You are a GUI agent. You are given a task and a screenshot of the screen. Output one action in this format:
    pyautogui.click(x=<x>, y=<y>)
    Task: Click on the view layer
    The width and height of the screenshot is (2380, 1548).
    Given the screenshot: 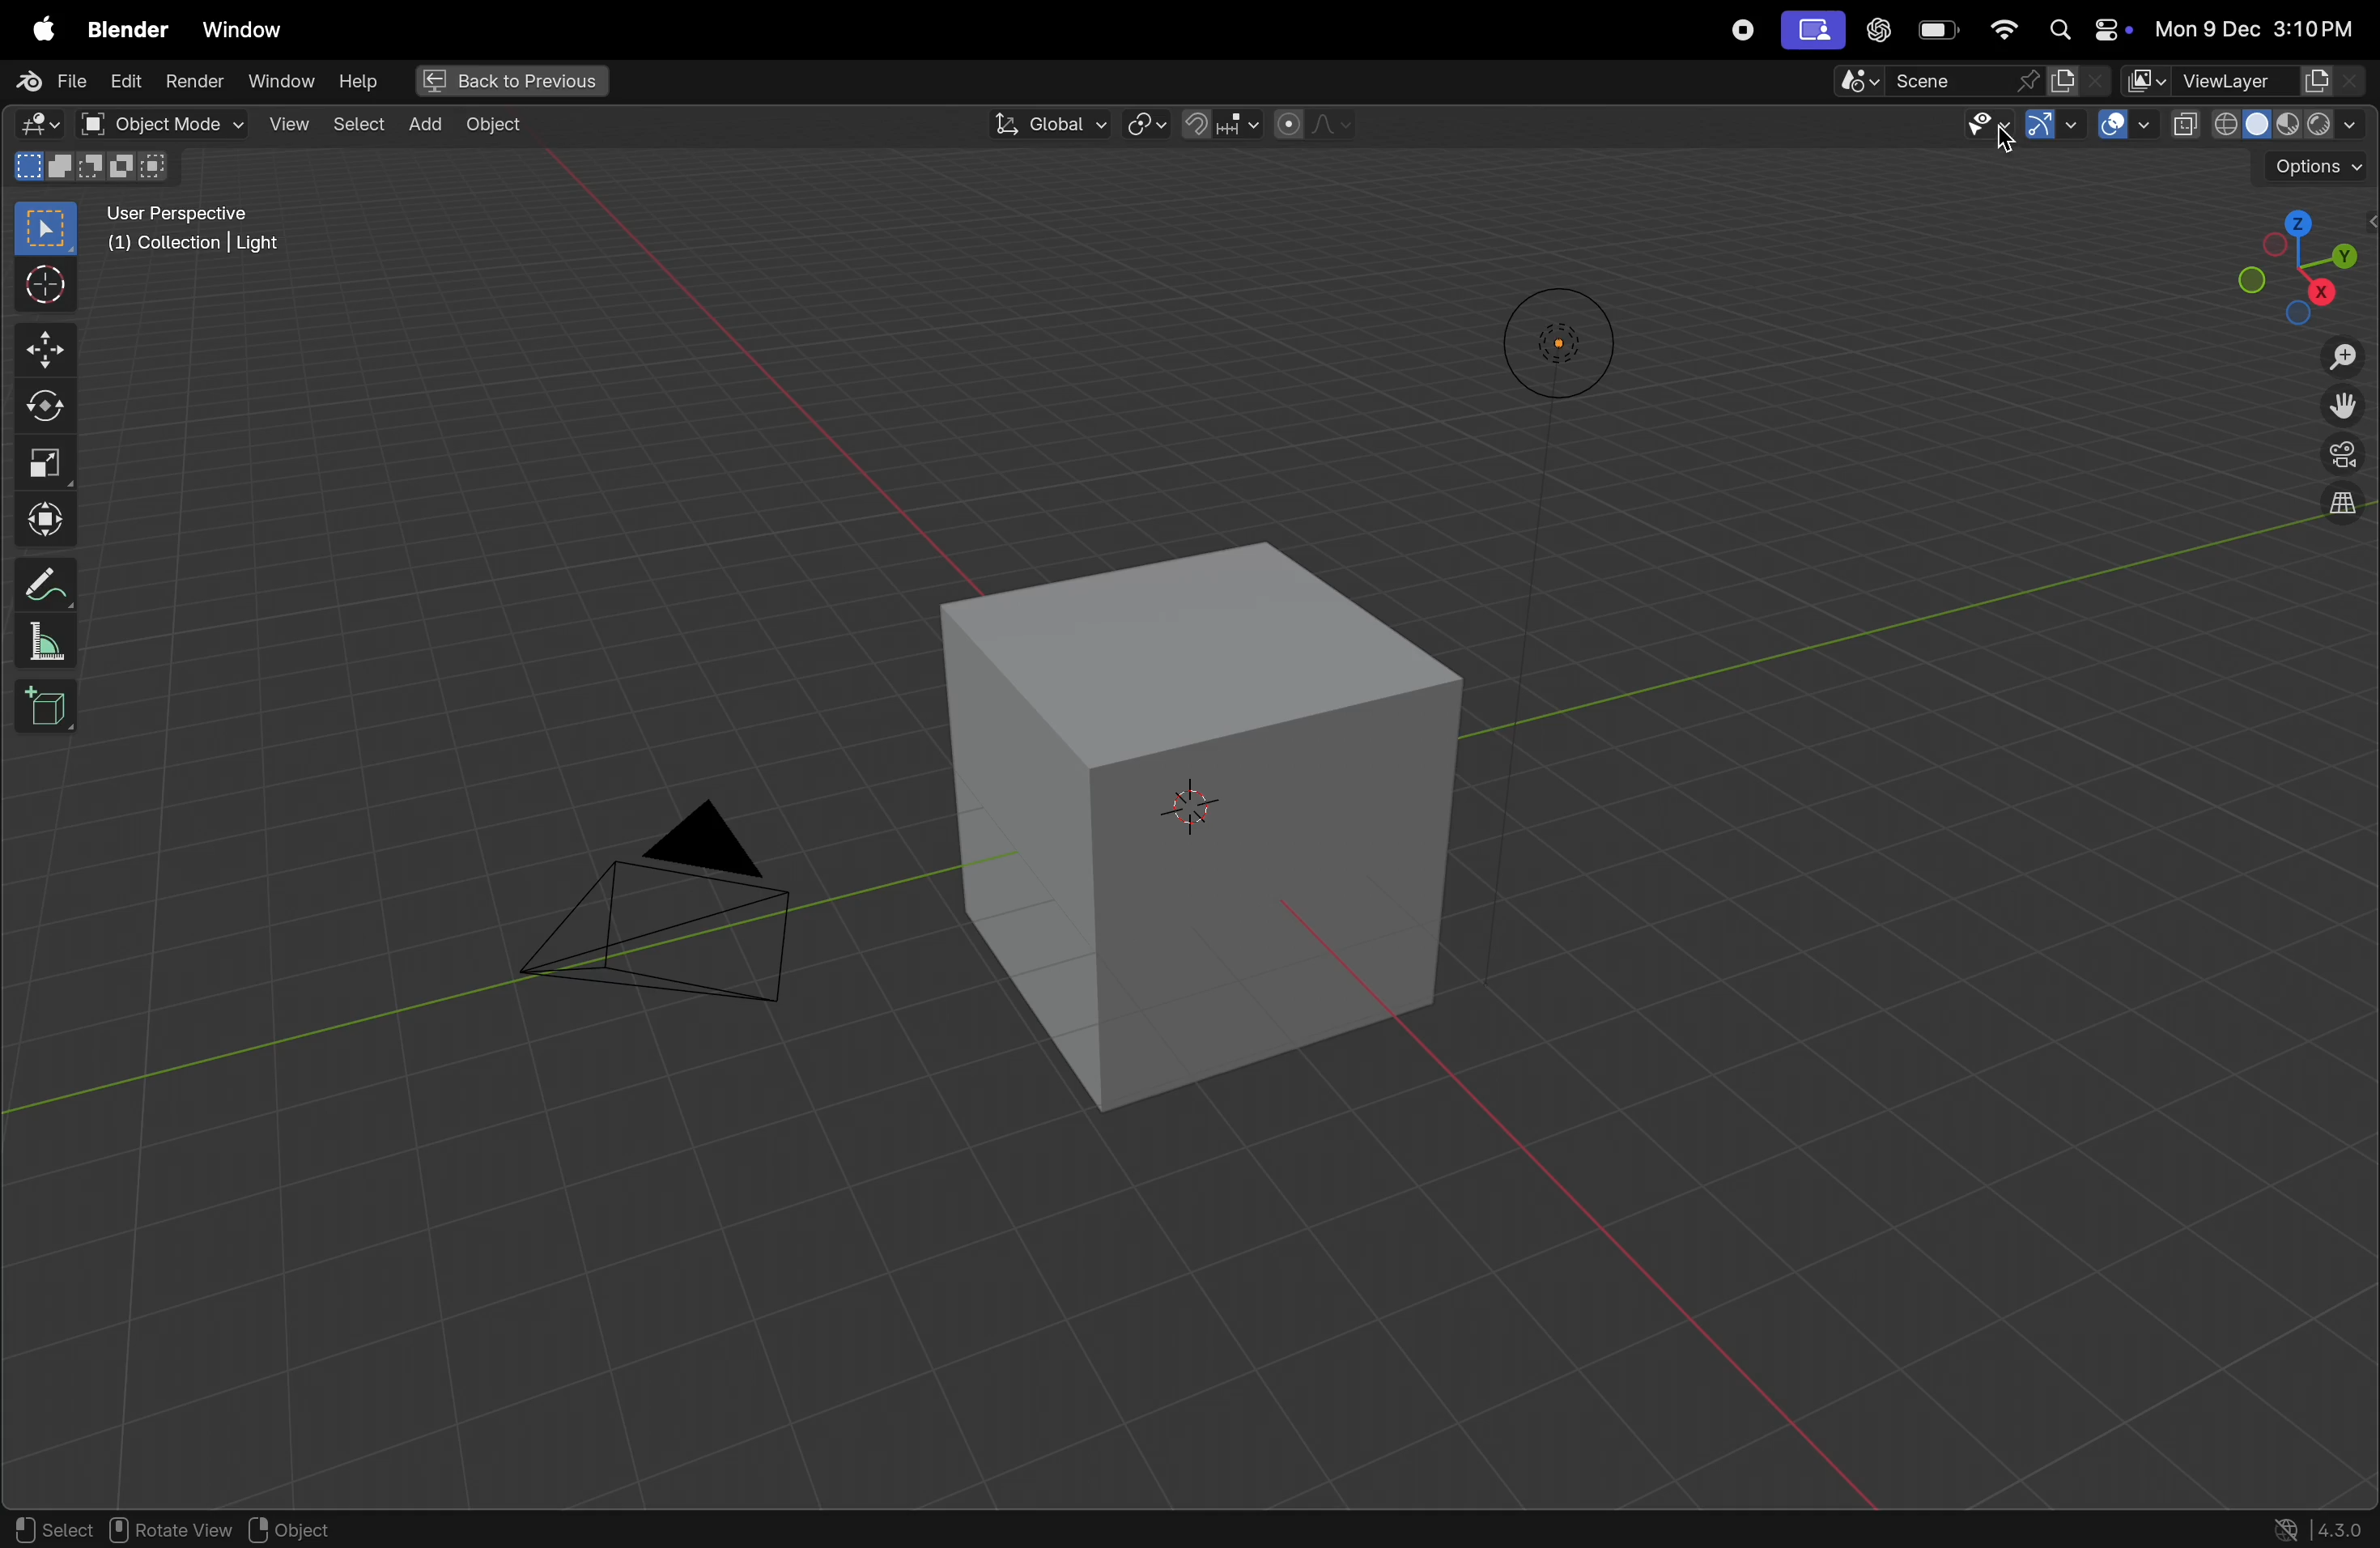 What is the action you would take?
    pyautogui.click(x=2247, y=81)
    